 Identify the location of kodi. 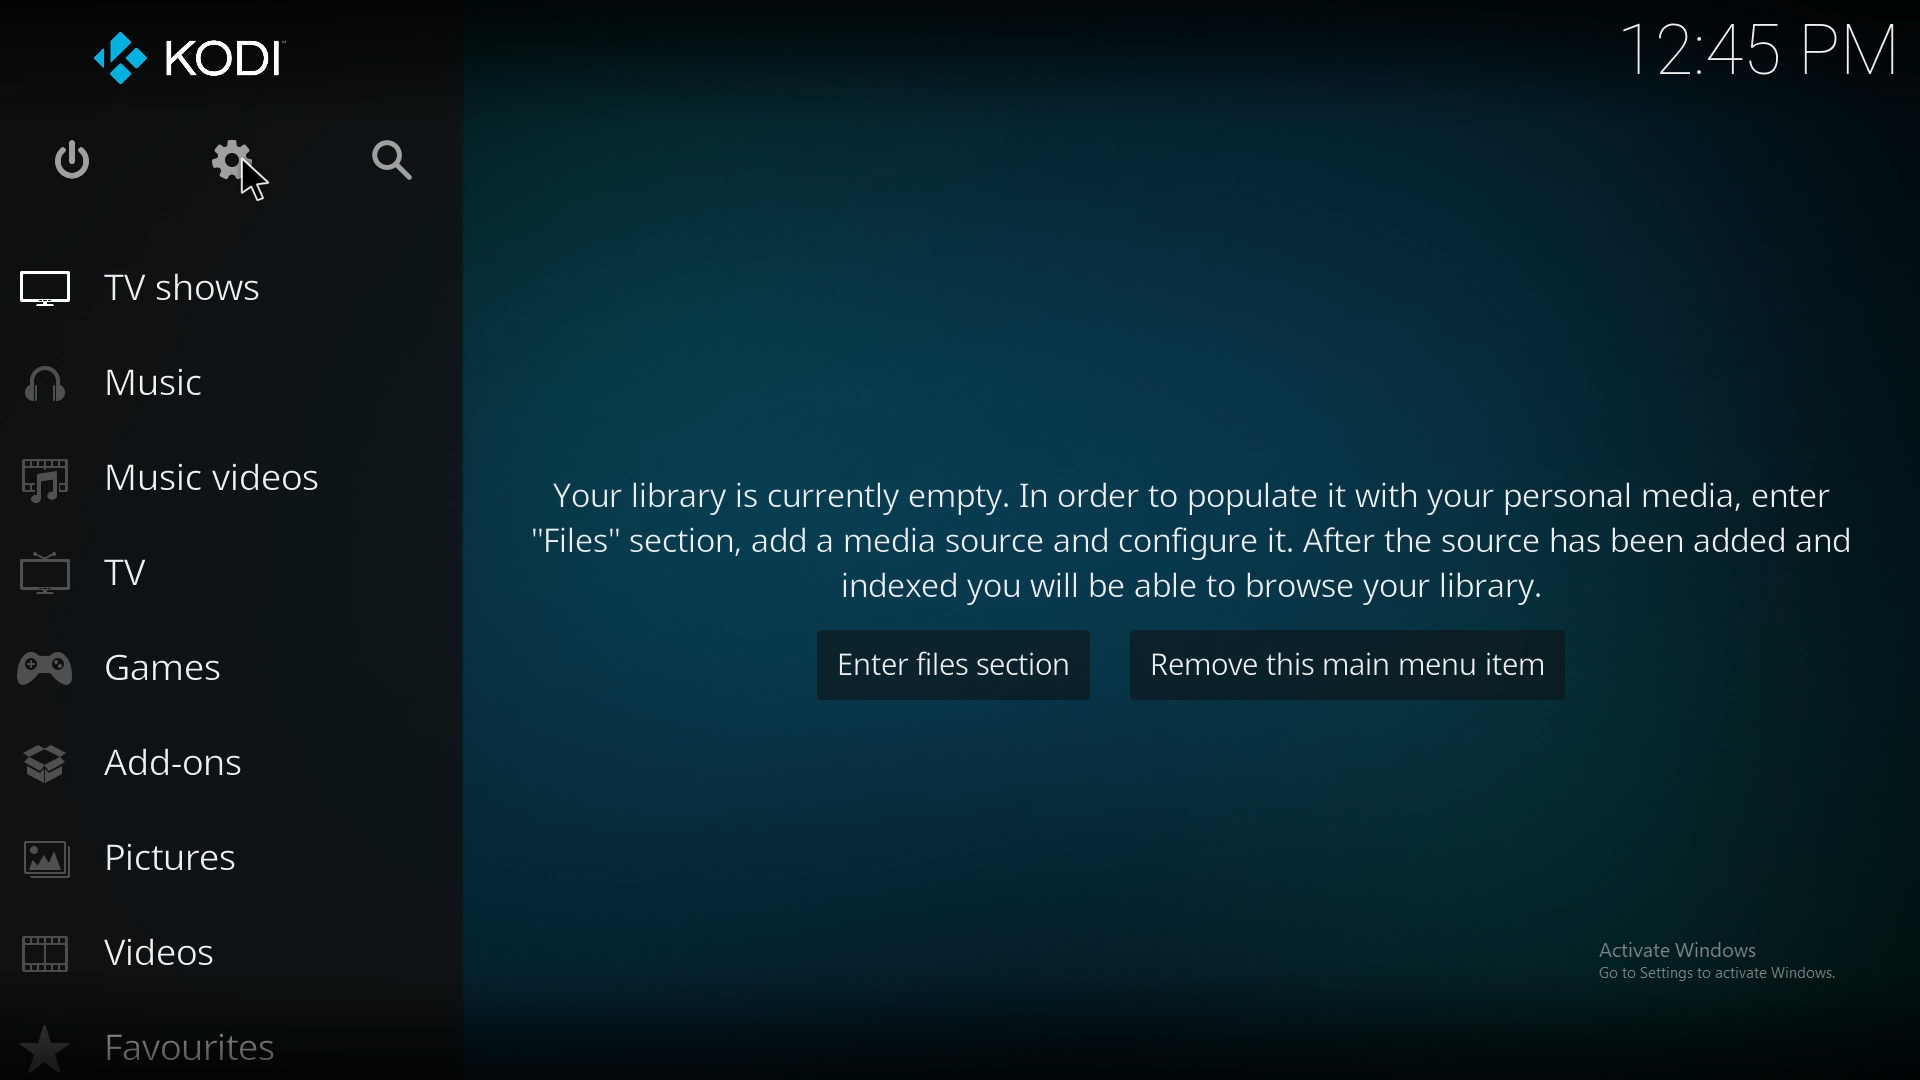
(193, 60).